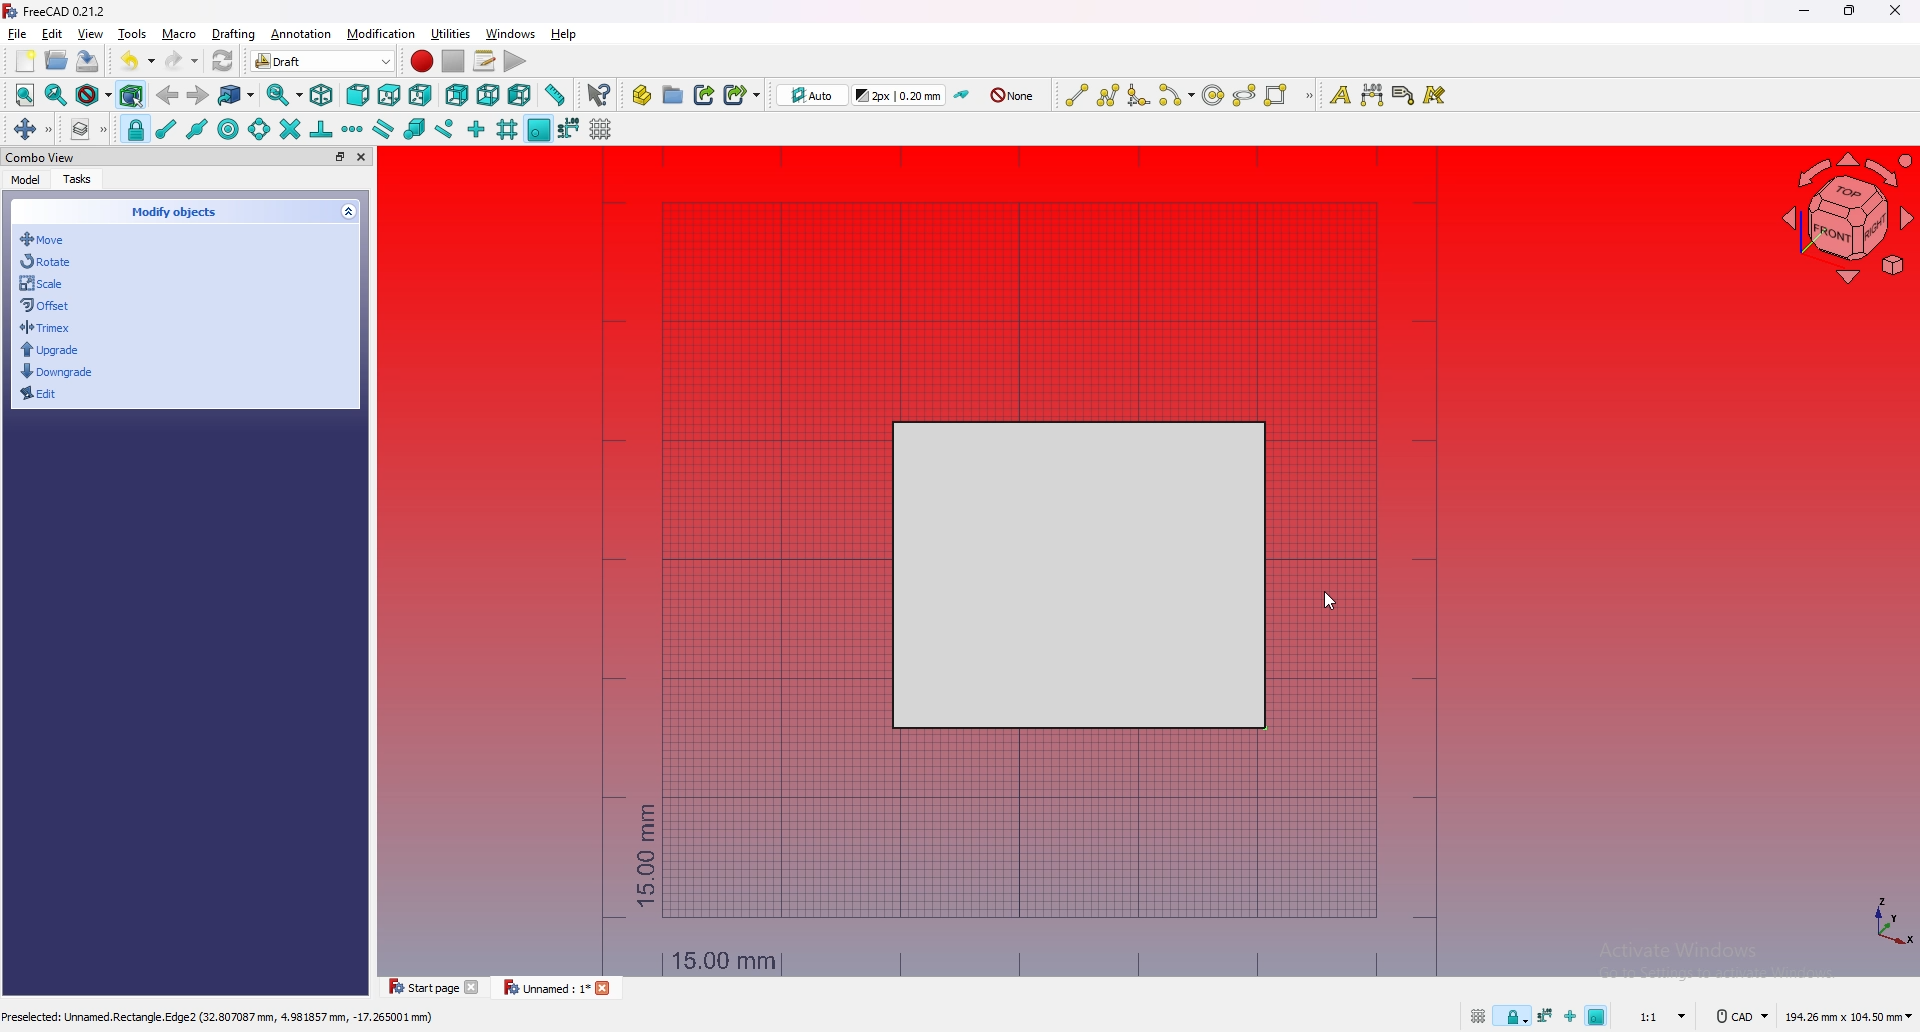 This screenshot has width=1920, height=1032. Describe the element at coordinates (132, 96) in the screenshot. I see `bounding box` at that location.